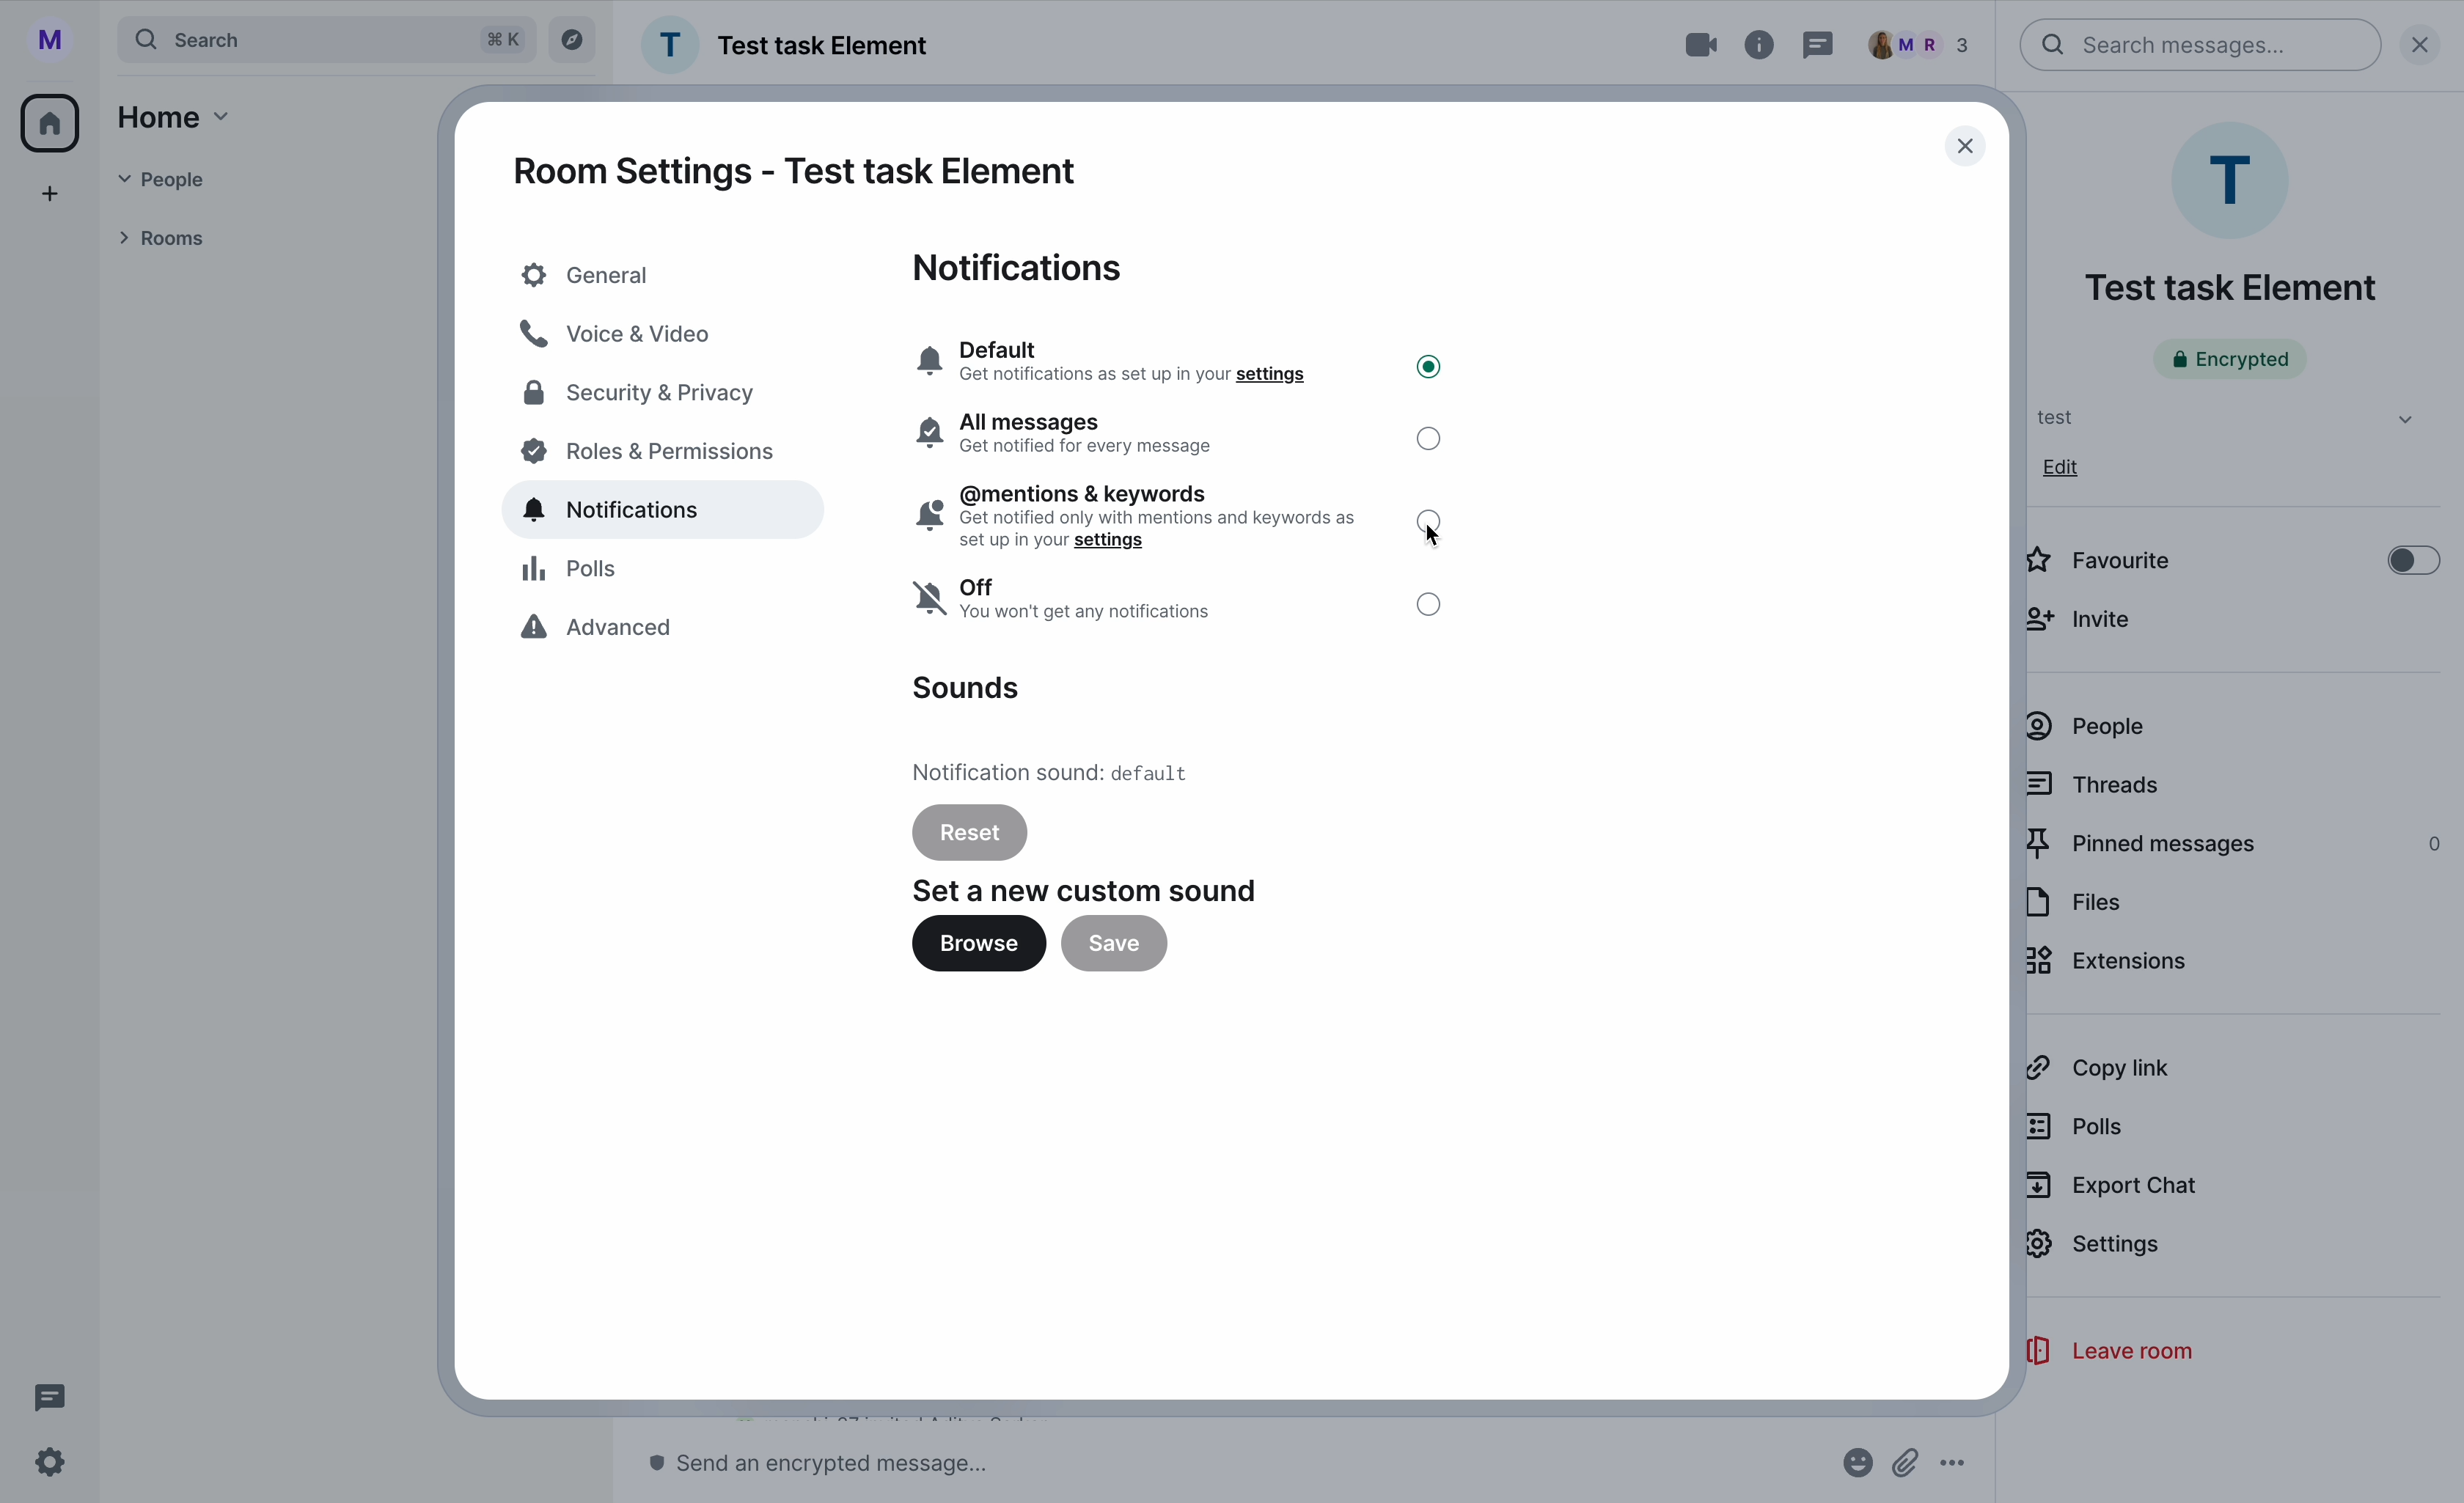  Describe the element at coordinates (2230, 359) in the screenshot. I see `encrypted` at that location.